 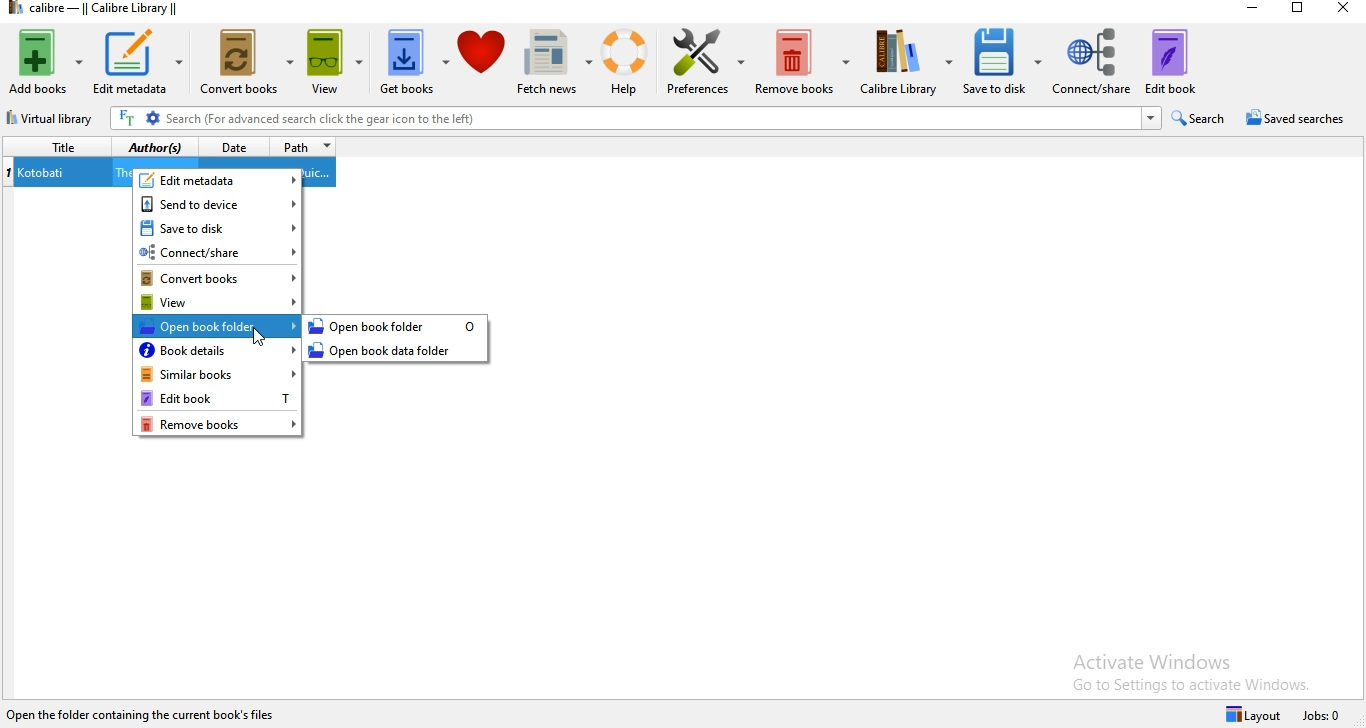 I want to click on author(s), so click(x=157, y=149).